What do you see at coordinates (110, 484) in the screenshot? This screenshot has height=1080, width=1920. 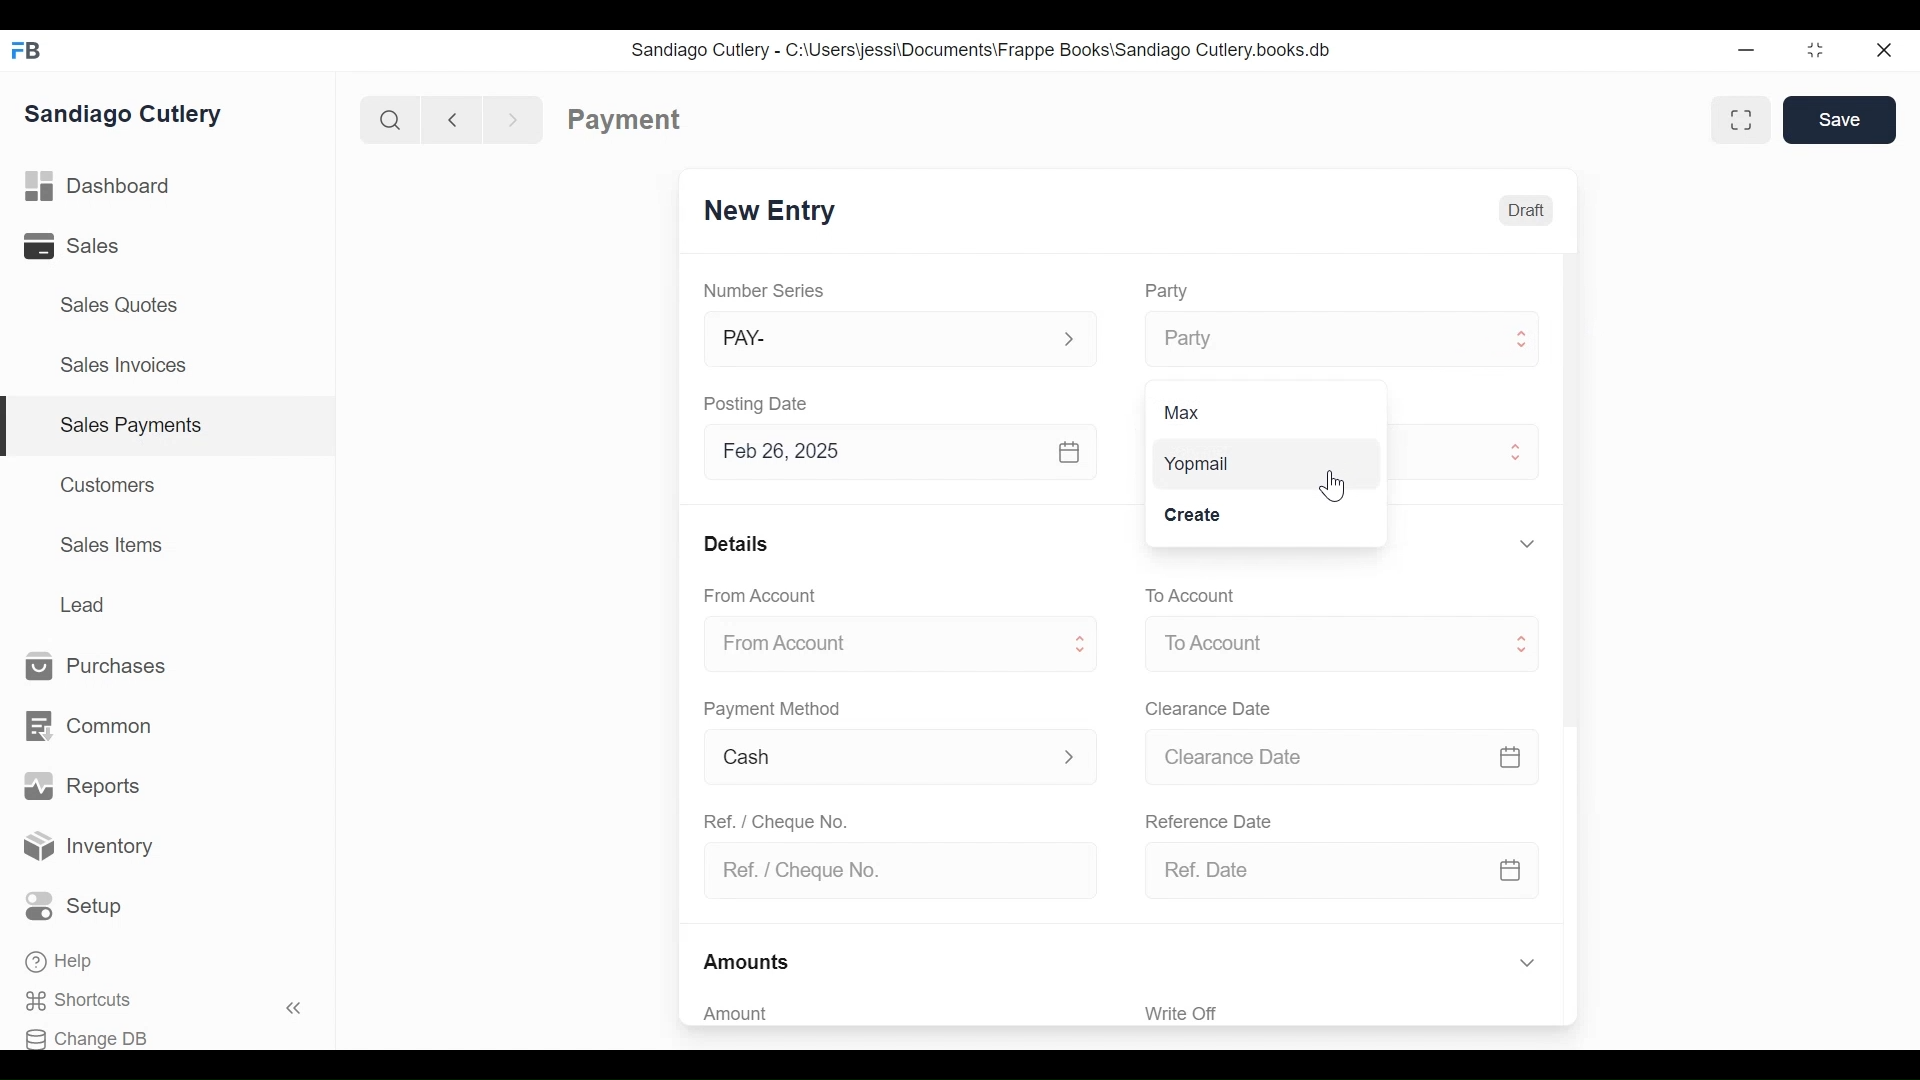 I see `Customers` at bounding box center [110, 484].